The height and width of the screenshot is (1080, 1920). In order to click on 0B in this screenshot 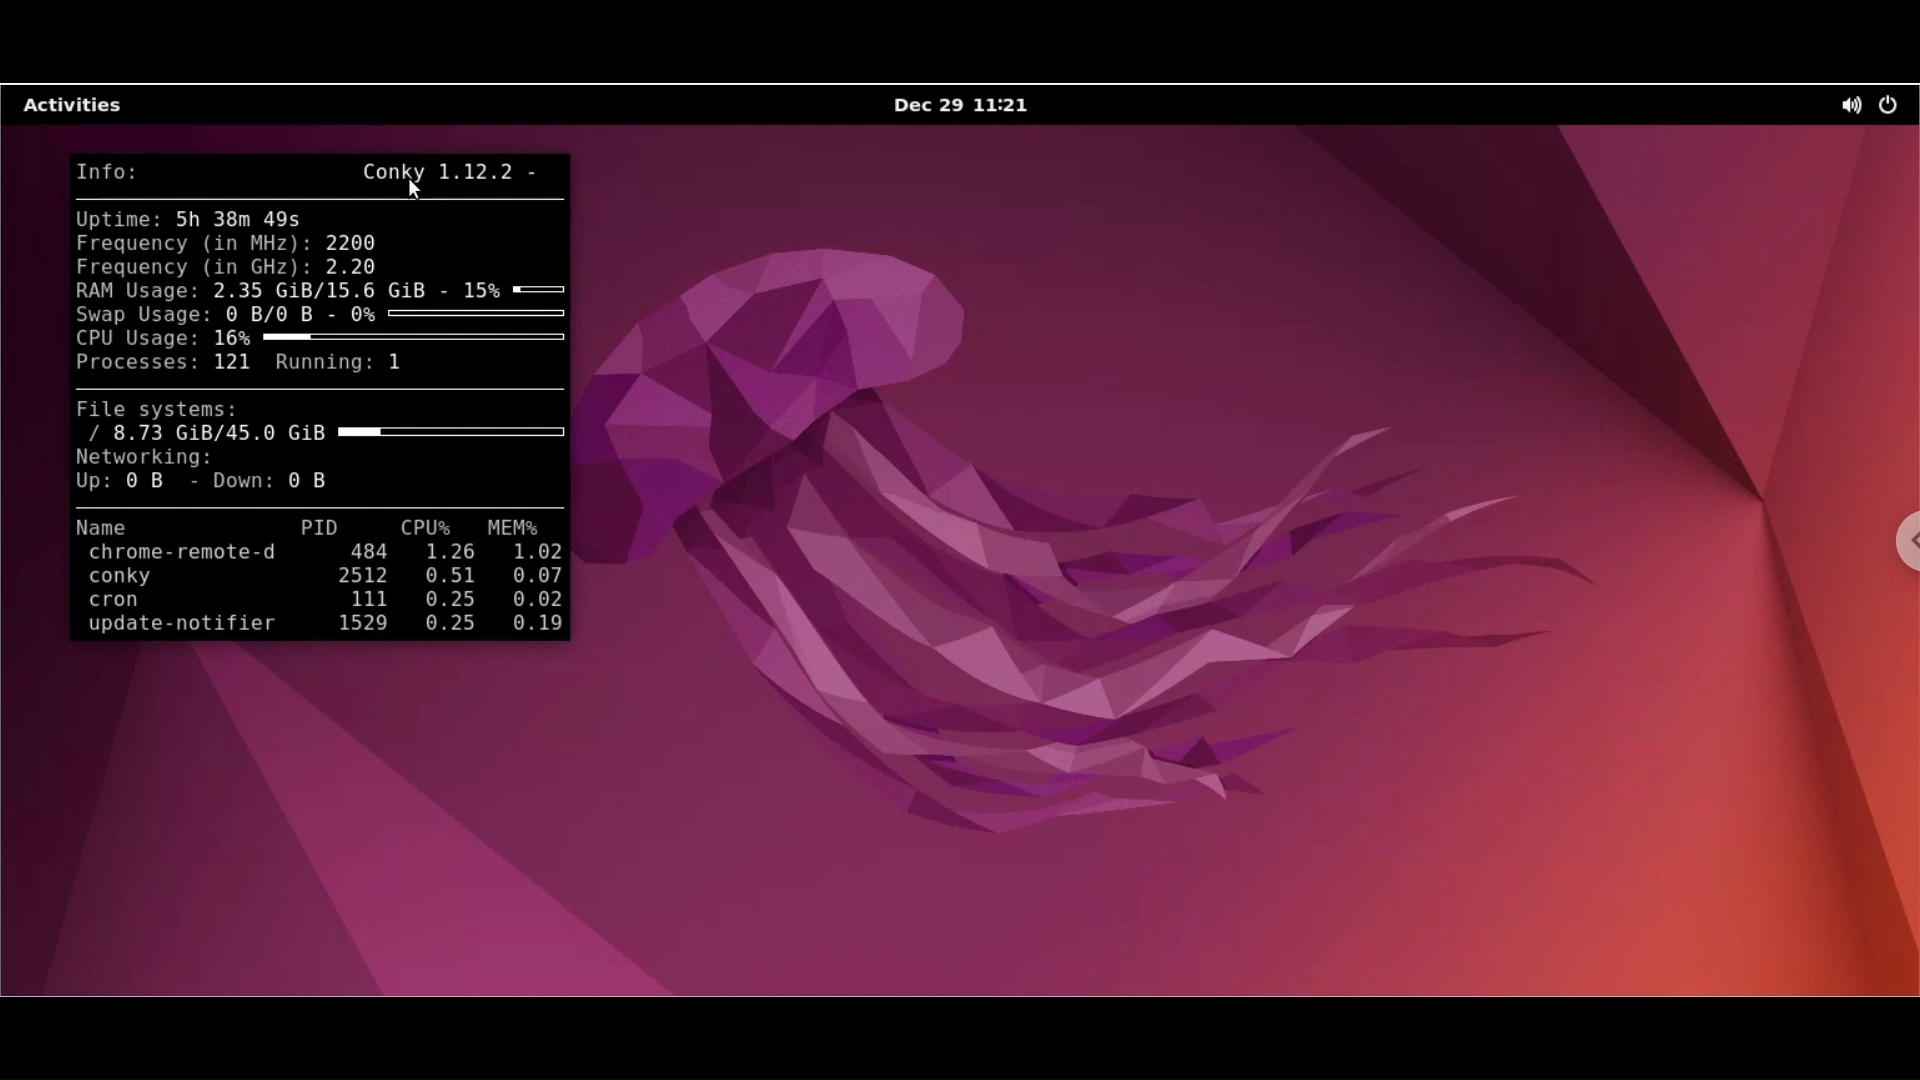, I will do `click(153, 484)`.